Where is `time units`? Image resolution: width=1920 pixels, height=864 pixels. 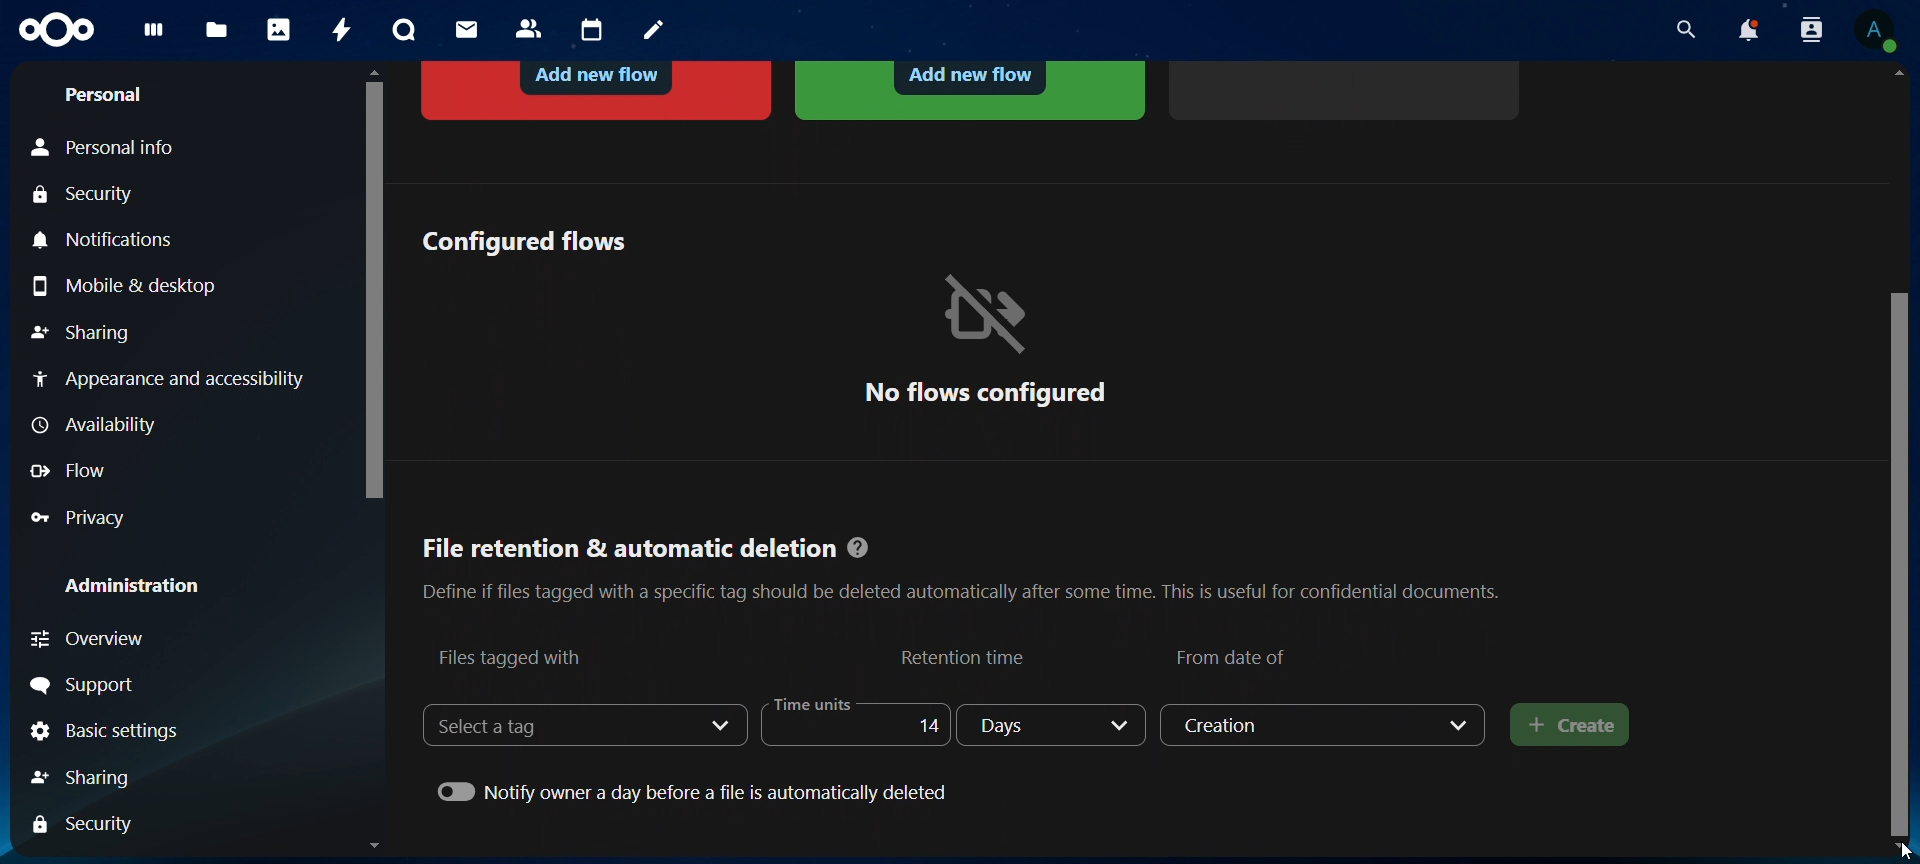 time units is located at coordinates (850, 723).